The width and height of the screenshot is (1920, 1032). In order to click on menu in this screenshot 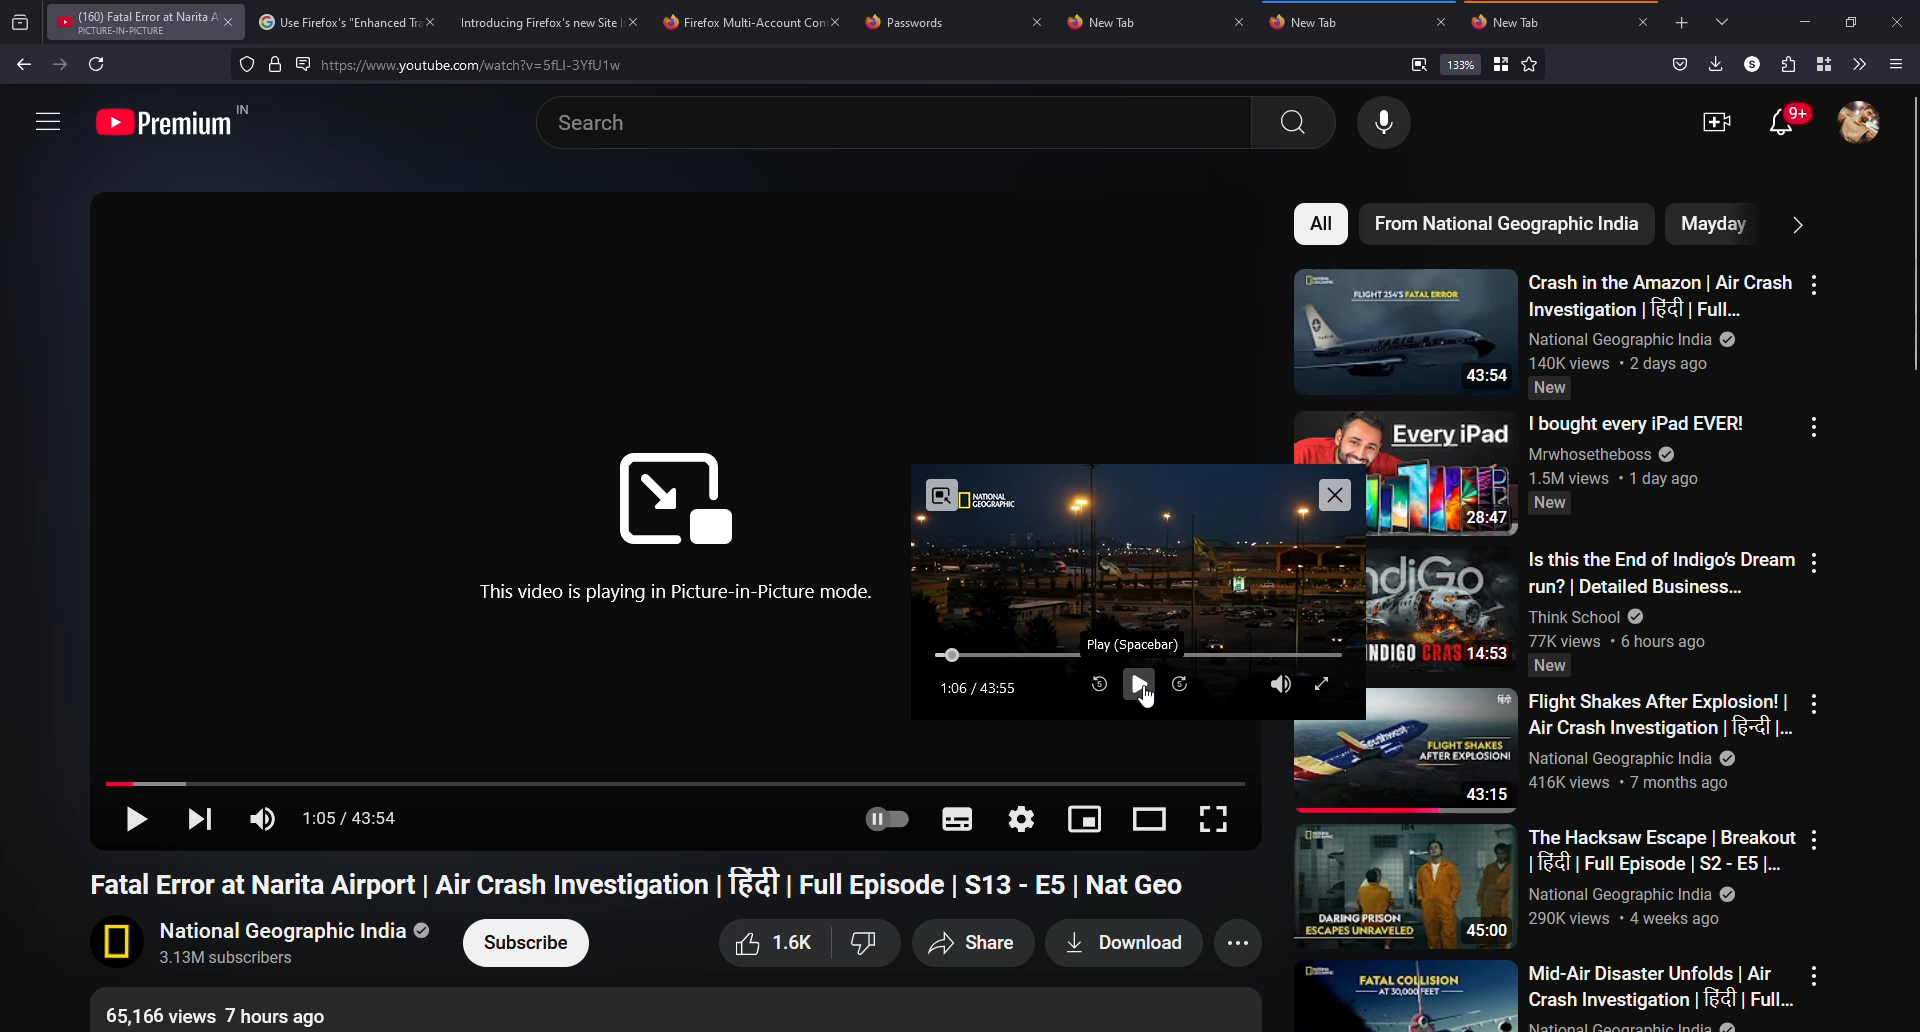, I will do `click(1899, 64)`.